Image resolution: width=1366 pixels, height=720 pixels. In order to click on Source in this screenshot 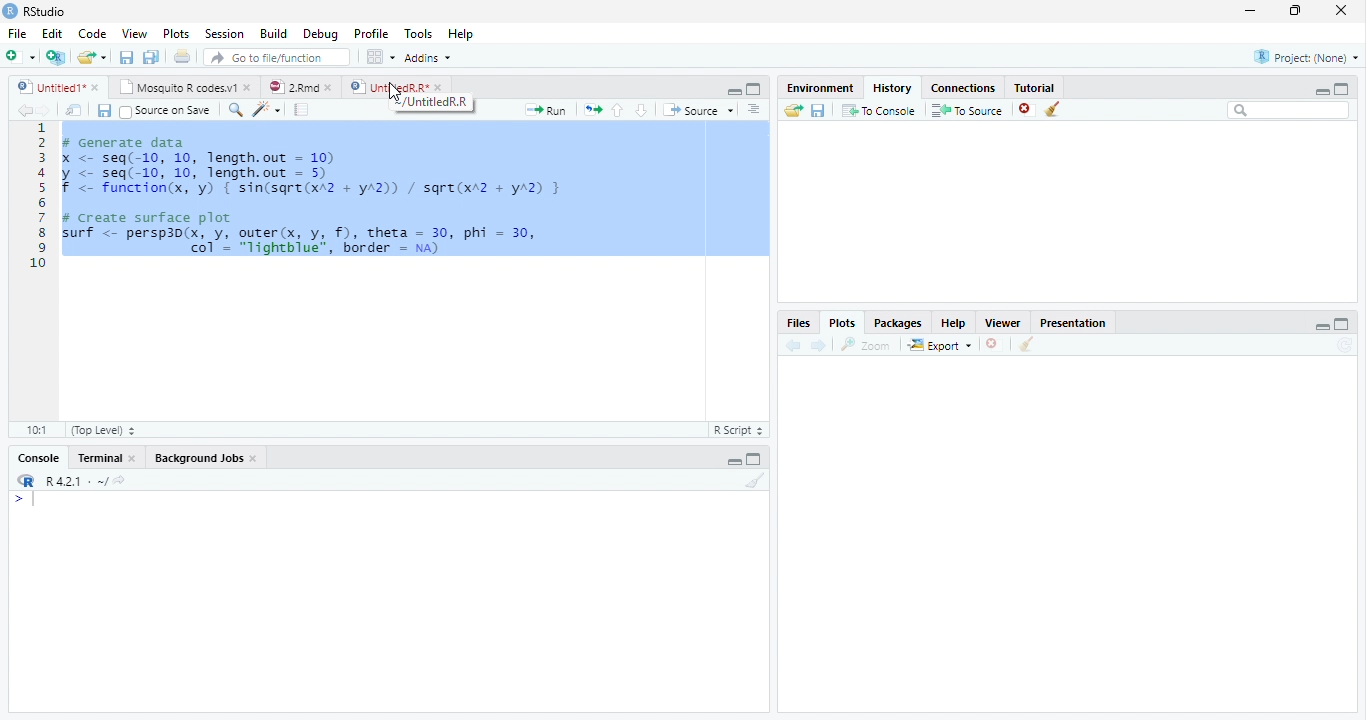, I will do `click(697, 109)`.